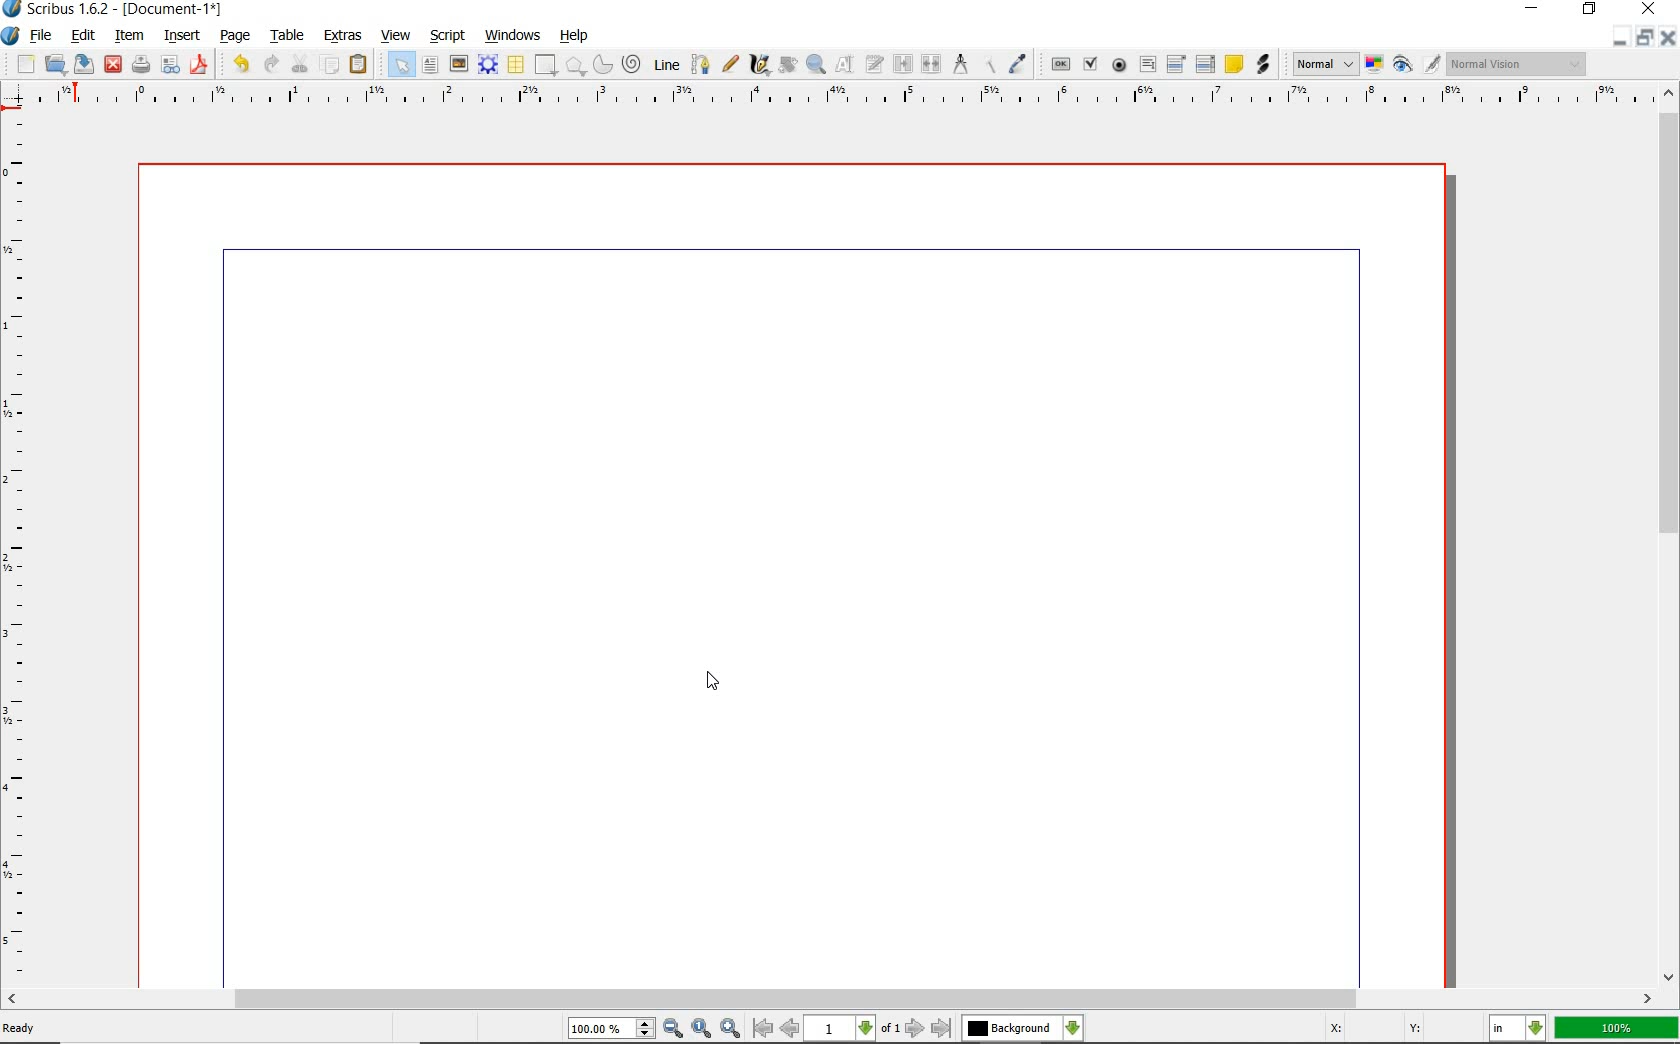  Describe the element at coordinates (657, 1029) in the screenshot. I see `zoom in/zoom to/zoom out` at that location.